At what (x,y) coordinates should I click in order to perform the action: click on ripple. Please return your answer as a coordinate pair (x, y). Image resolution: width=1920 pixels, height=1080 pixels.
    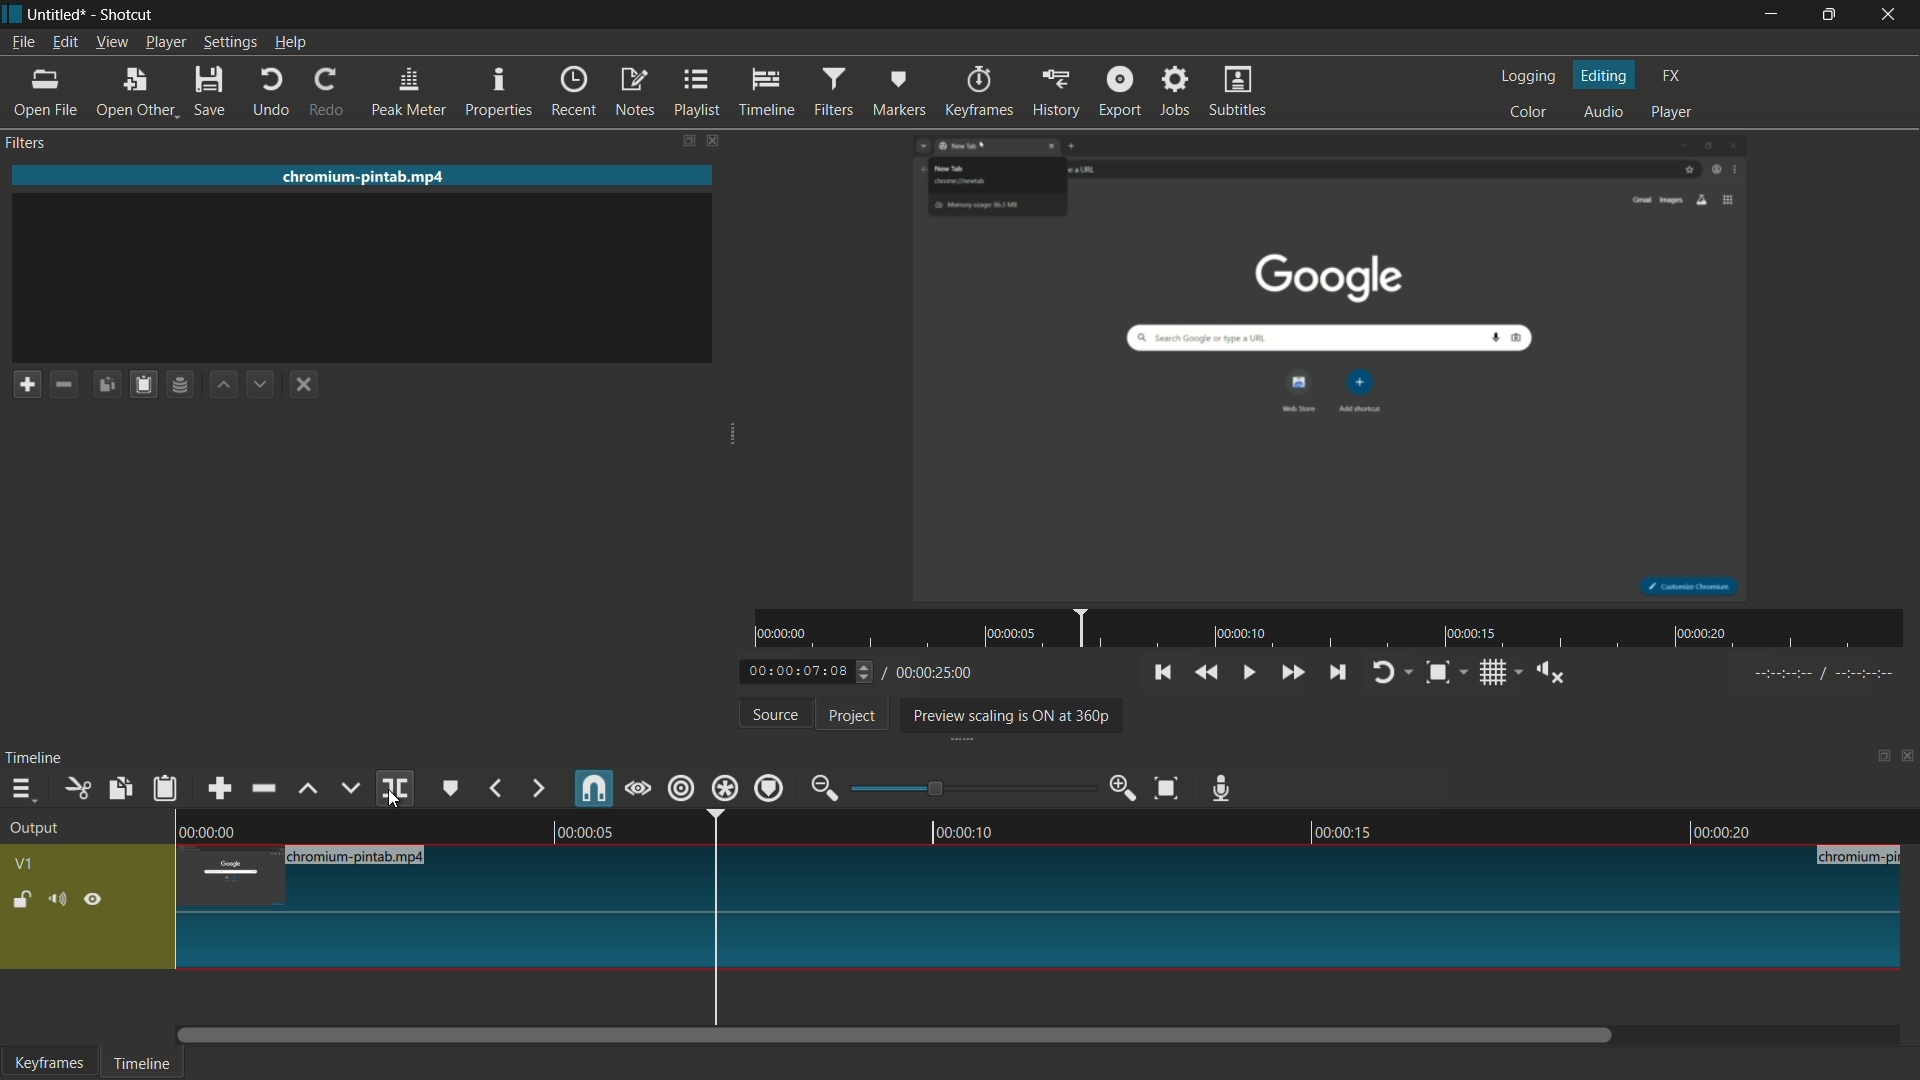
    Looking at the image, I should click on (680, 788).